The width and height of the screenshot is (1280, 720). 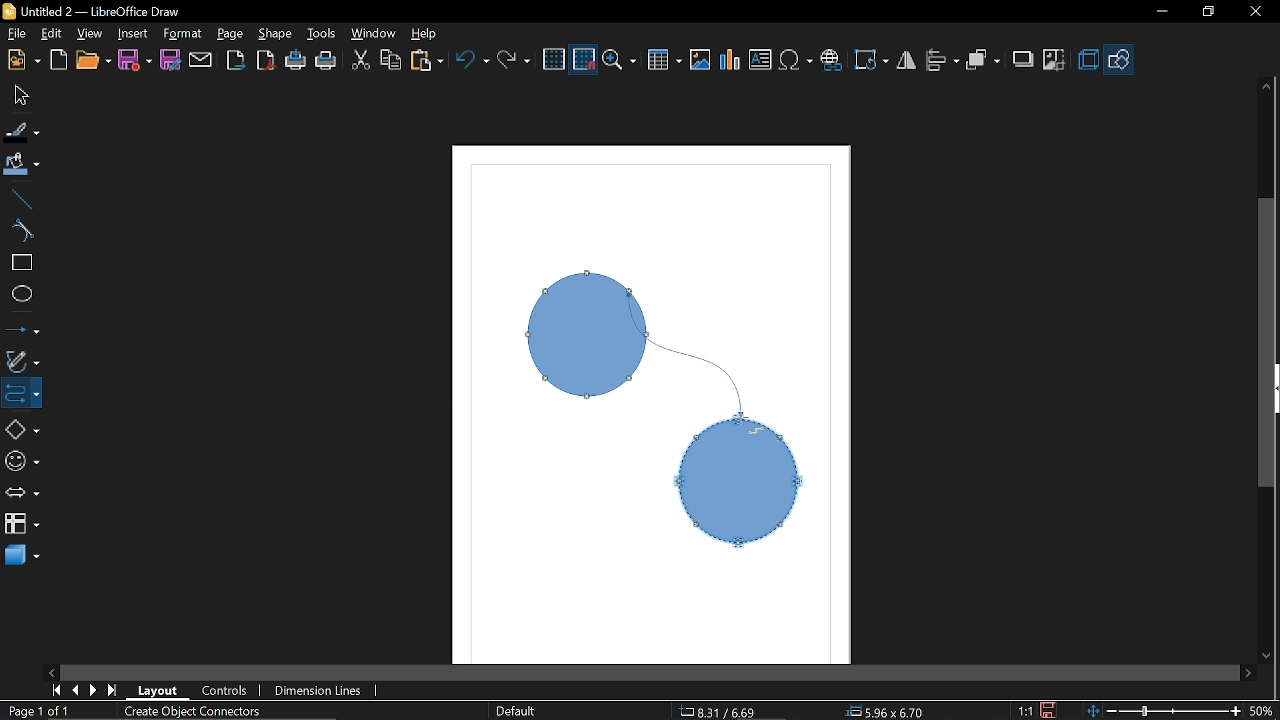 I want to click on Layout, so click(x=160, y=691).